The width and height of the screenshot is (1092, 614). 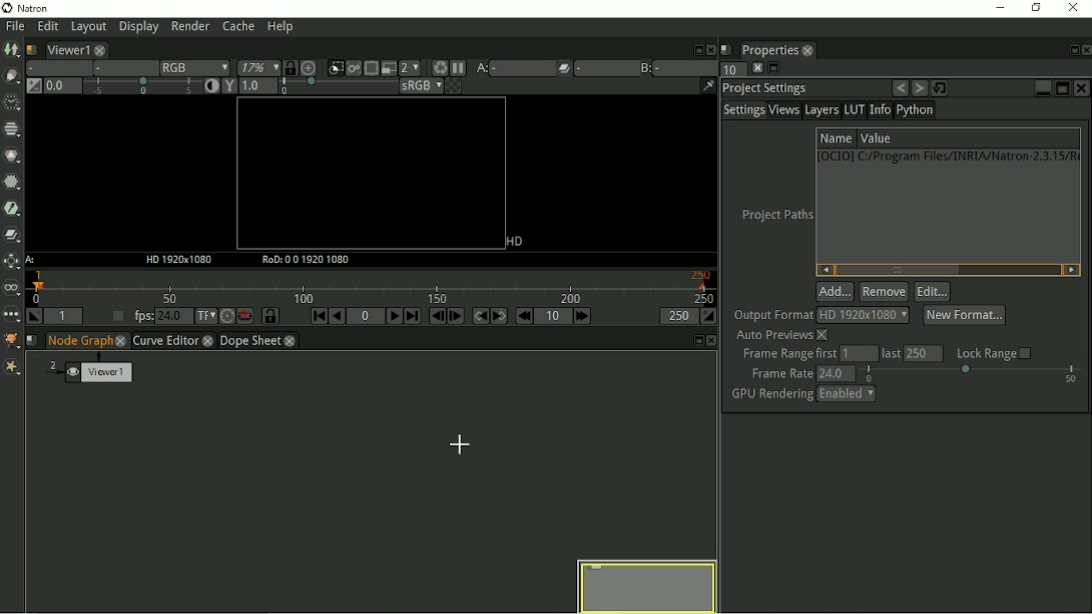 What do you see at coordinates (1083, 88) in the screenshot?
I see `Close` at bounding box center [1083, 88].